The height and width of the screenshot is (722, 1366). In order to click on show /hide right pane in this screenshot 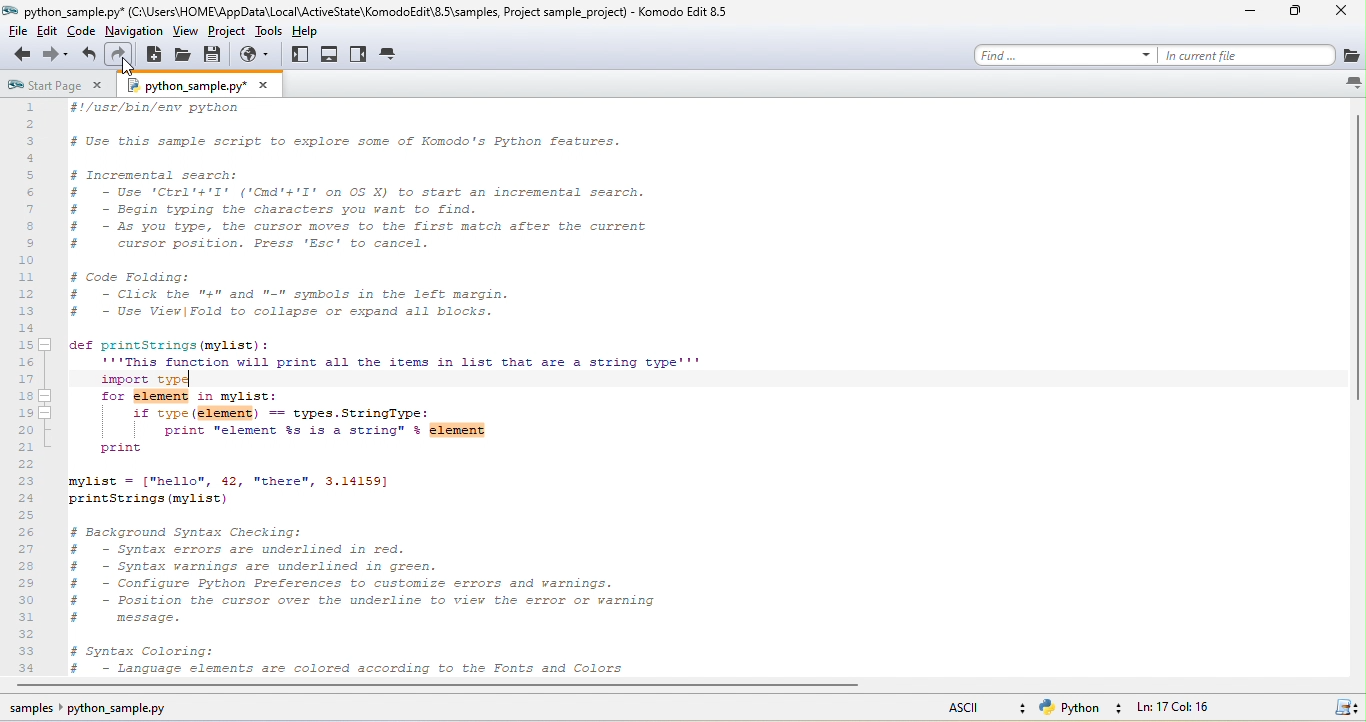, I will do `click(359, 58)`.